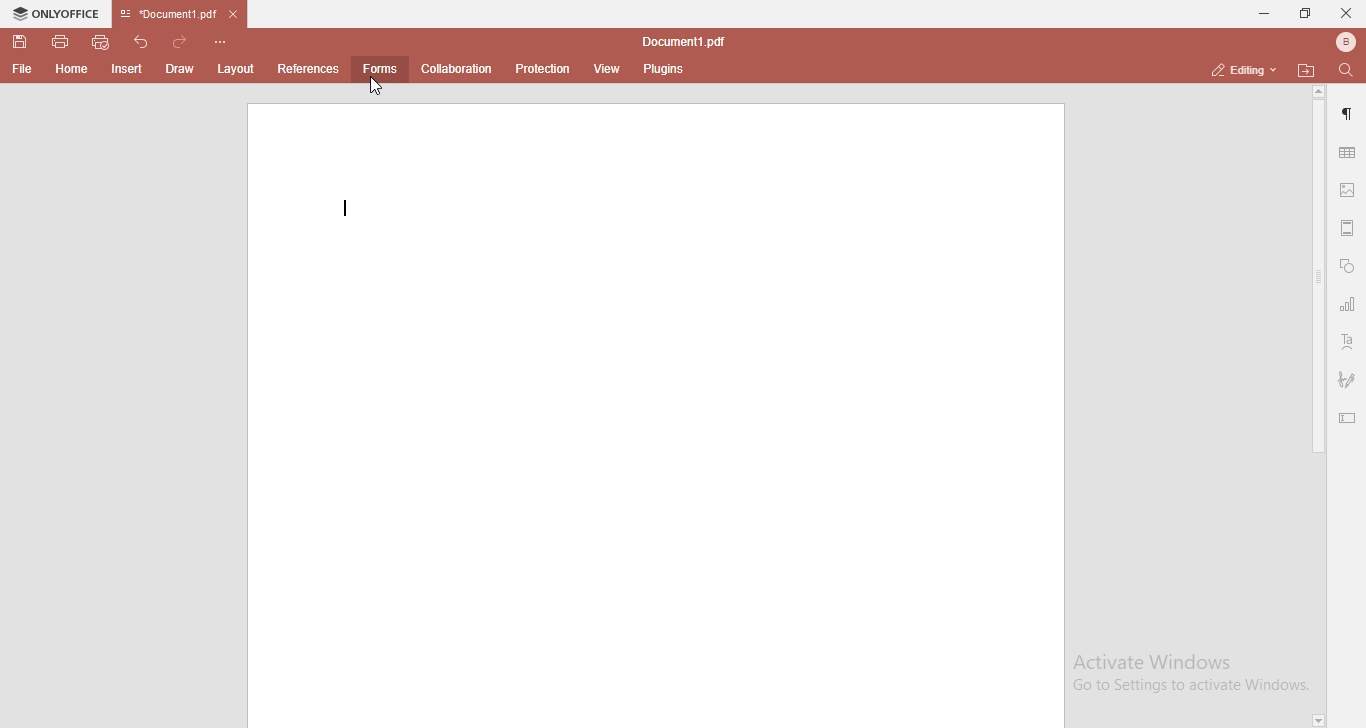  What do you see at coordinates (1309, 70) in the screenshot?
I see `open file location` at bounding box center [1309, 70].